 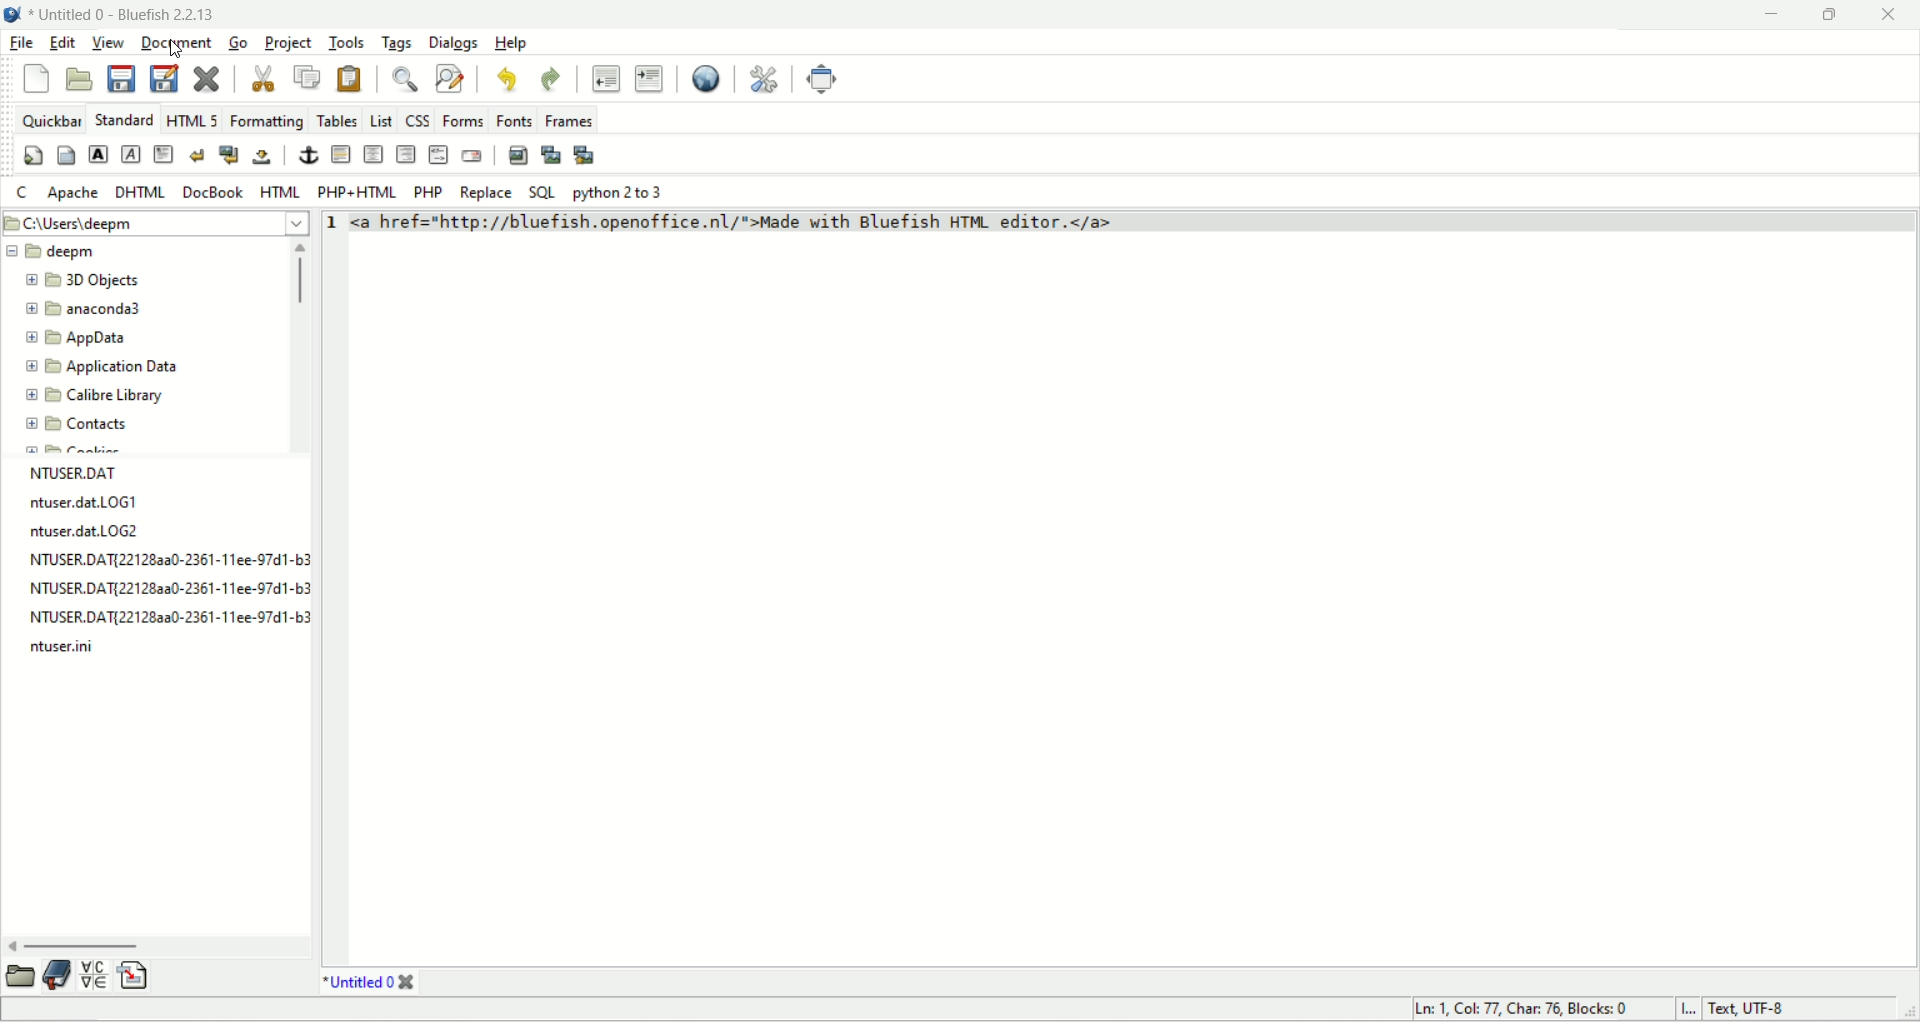 I want to click on dialogs, so click(x=452, y=40).